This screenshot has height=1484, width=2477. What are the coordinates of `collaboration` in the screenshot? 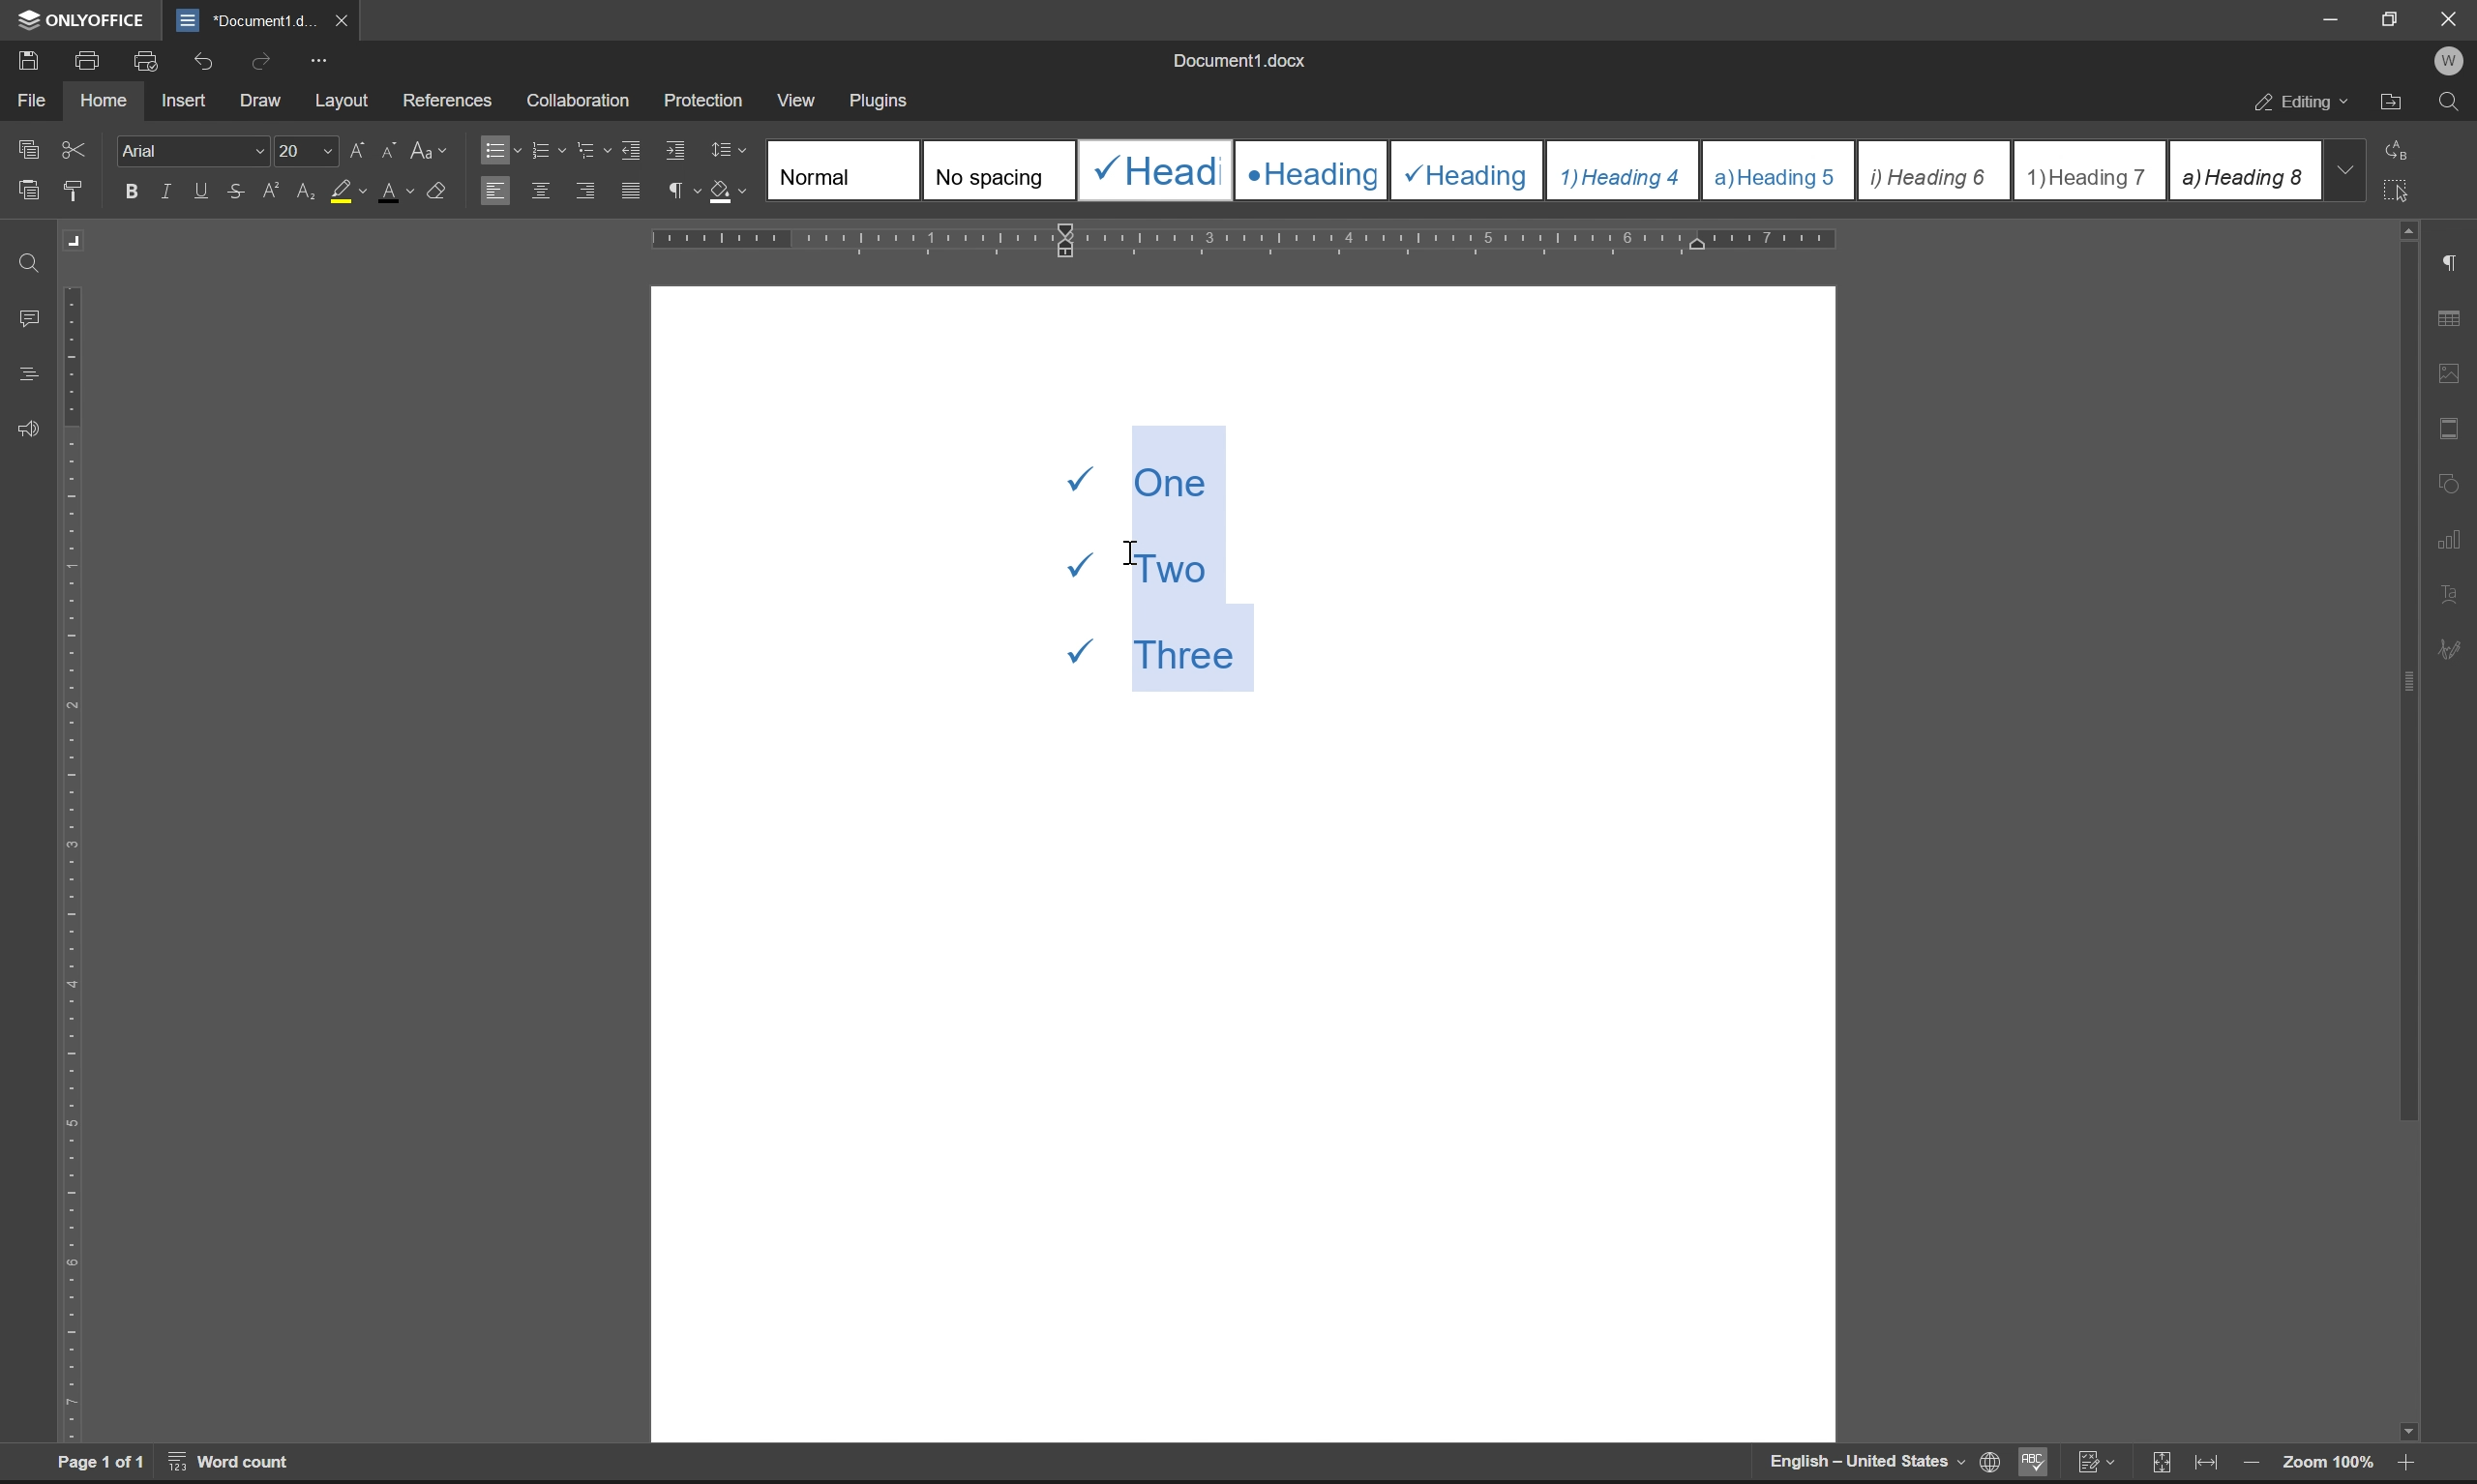 It's located at (585, 101).